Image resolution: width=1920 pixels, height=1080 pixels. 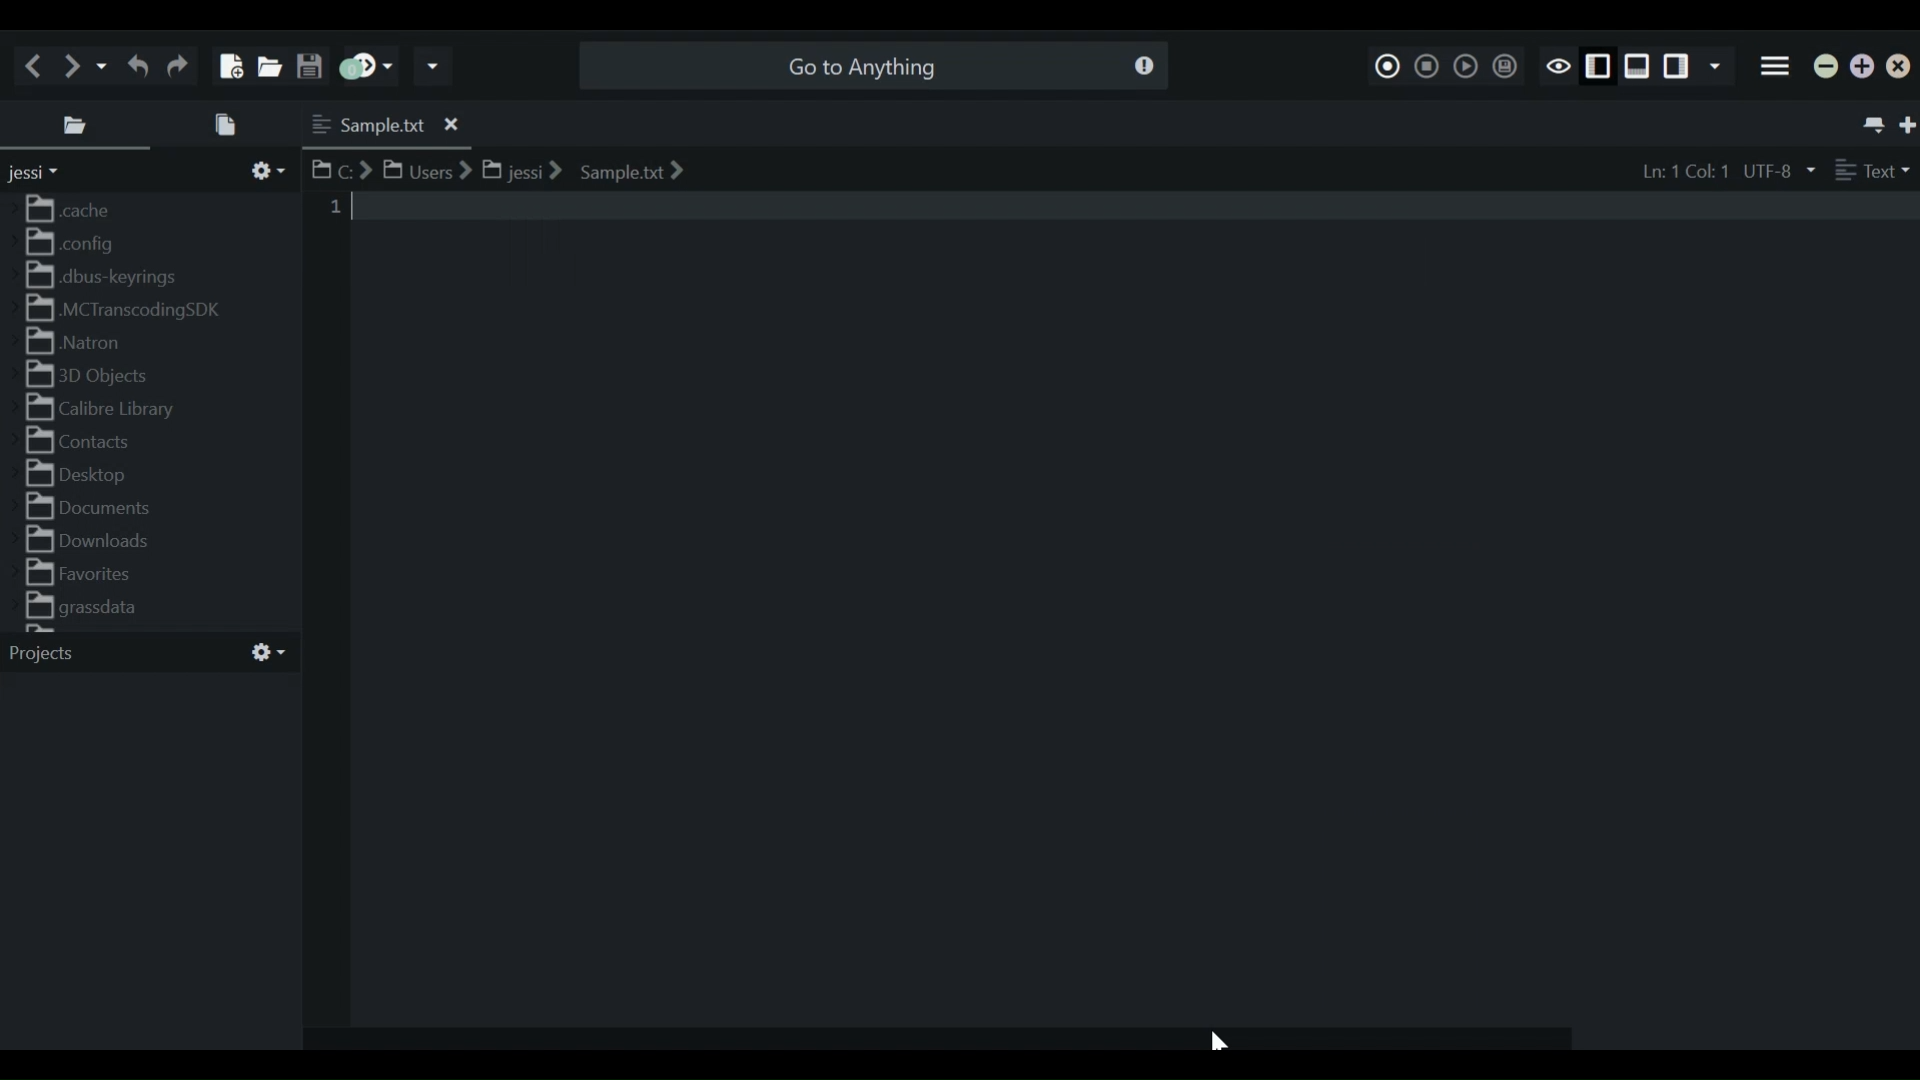 What do you see at coordinates (310, 65) in the screenshot?
I see `Save file` at bounding box center [310, 65].